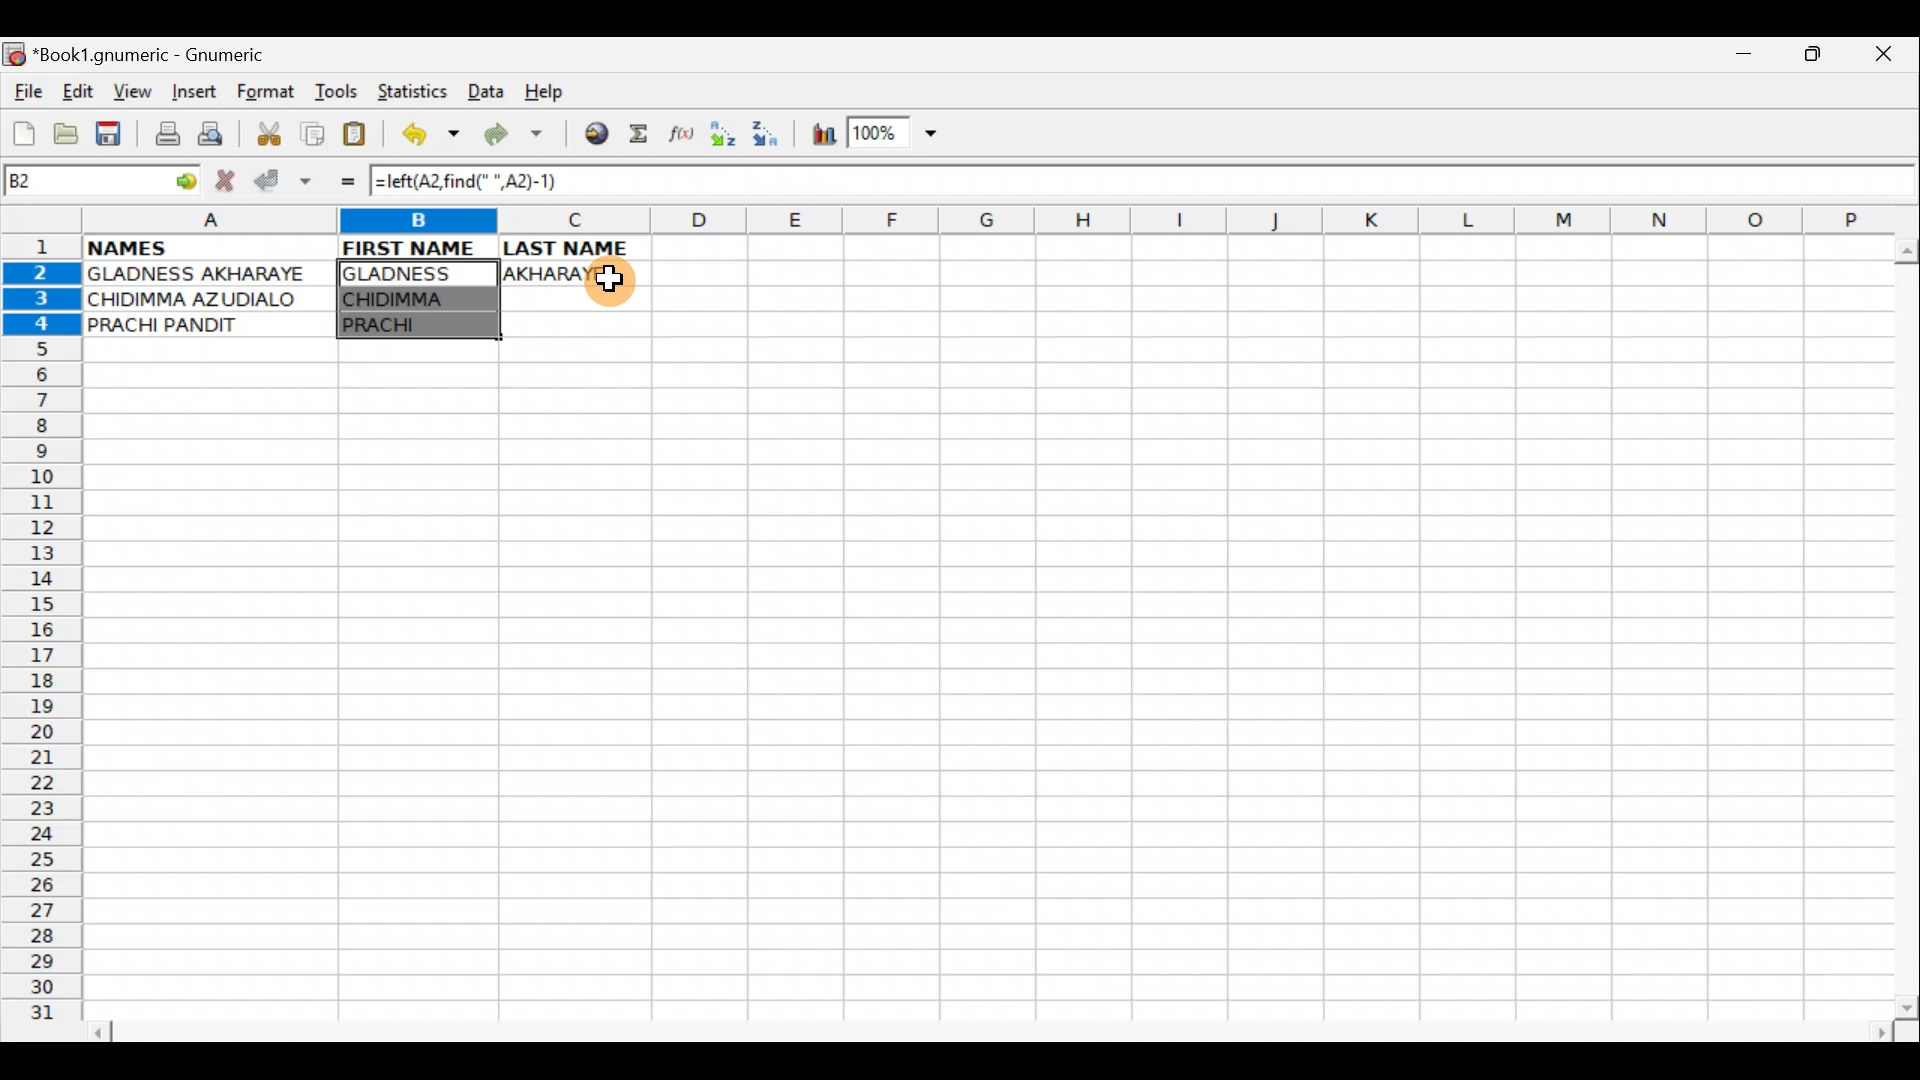  Describe the element at coordinates (518, 137) in the screenshot. I see `Redo undone action` at that location.